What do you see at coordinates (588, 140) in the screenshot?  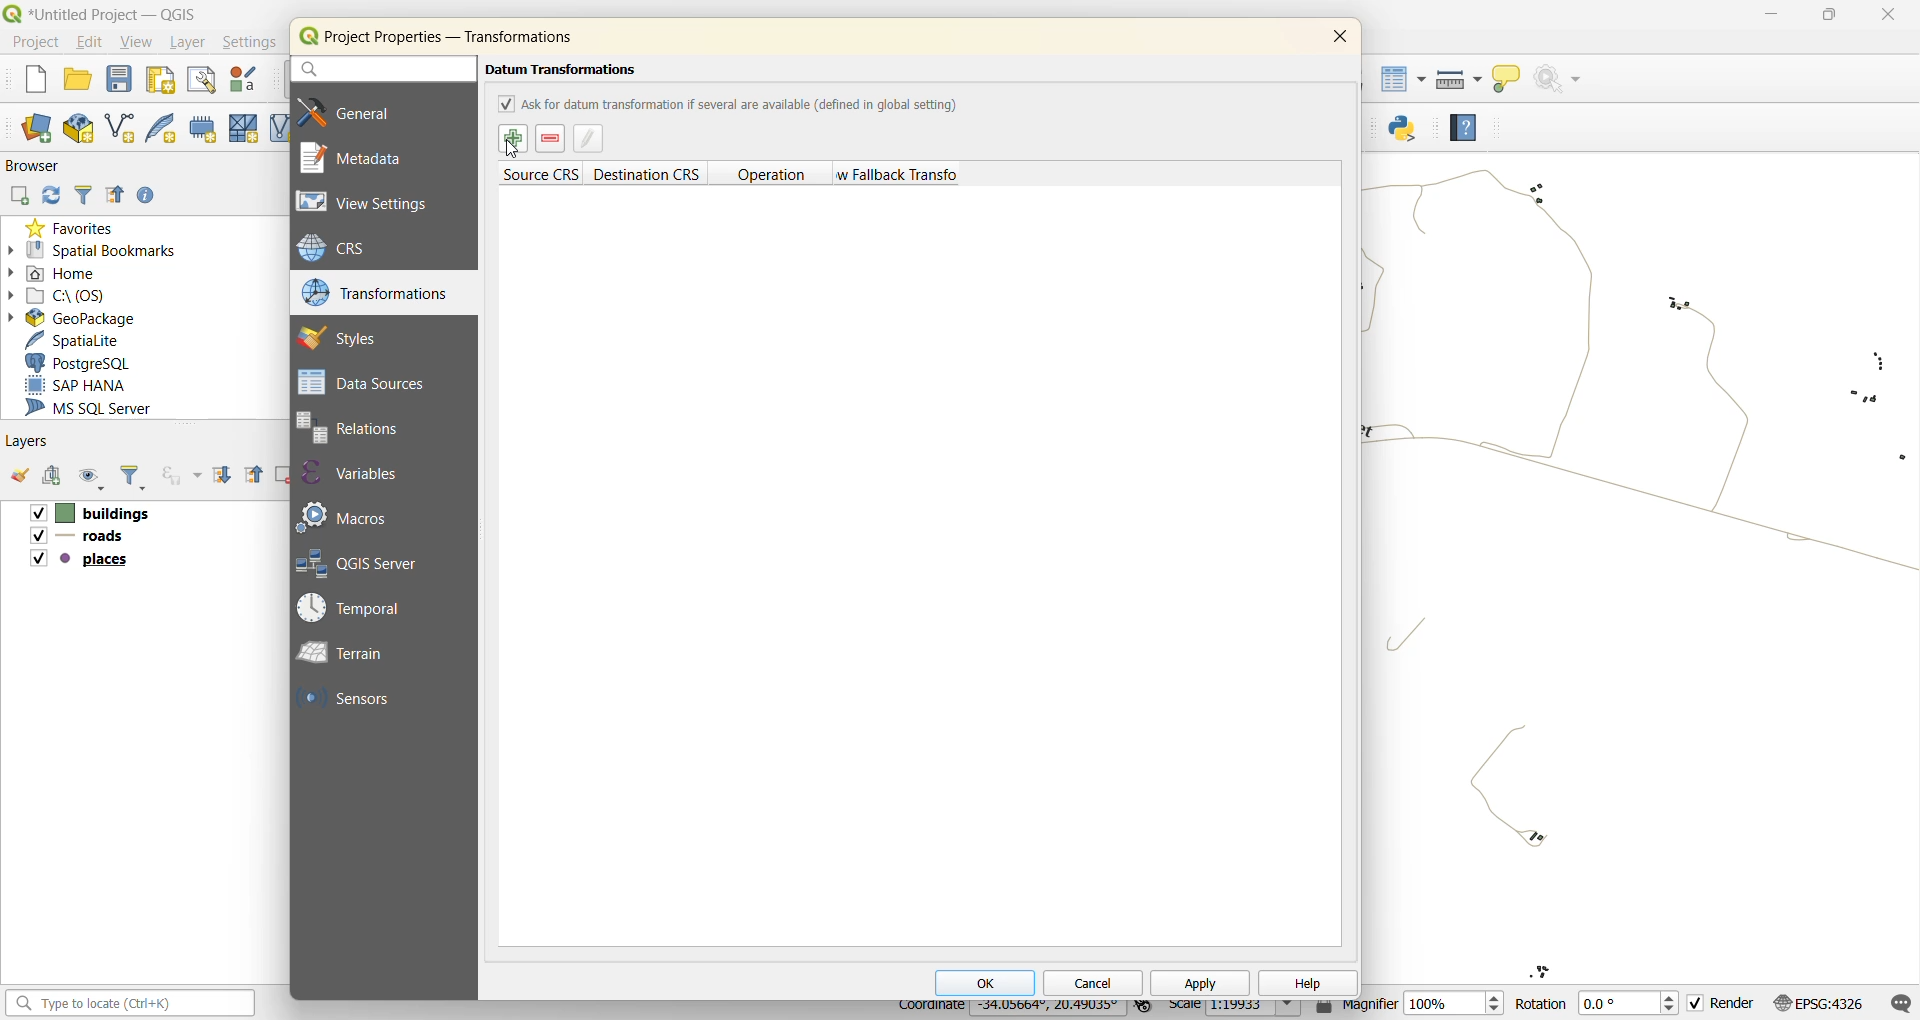 I see `edit` at bounding box center [588, 140].